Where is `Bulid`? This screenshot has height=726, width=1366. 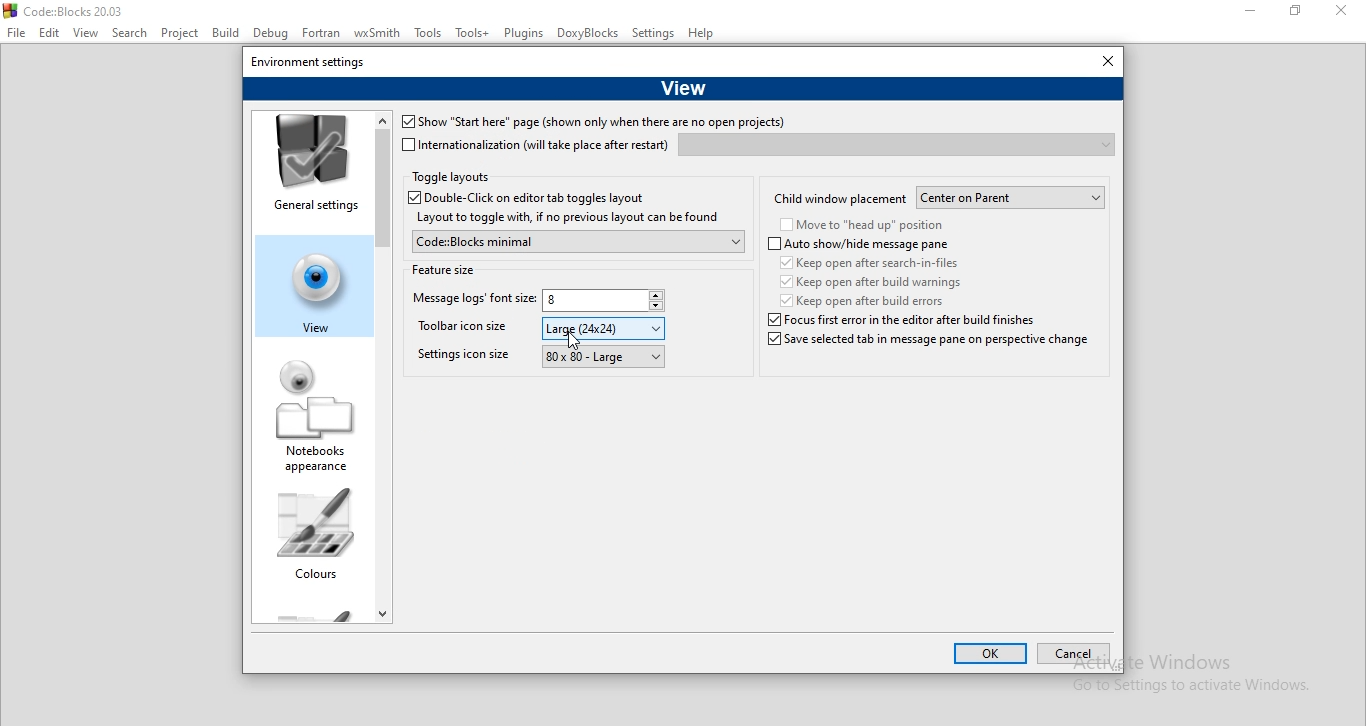 Bulid is located at coordinates (225, 32).